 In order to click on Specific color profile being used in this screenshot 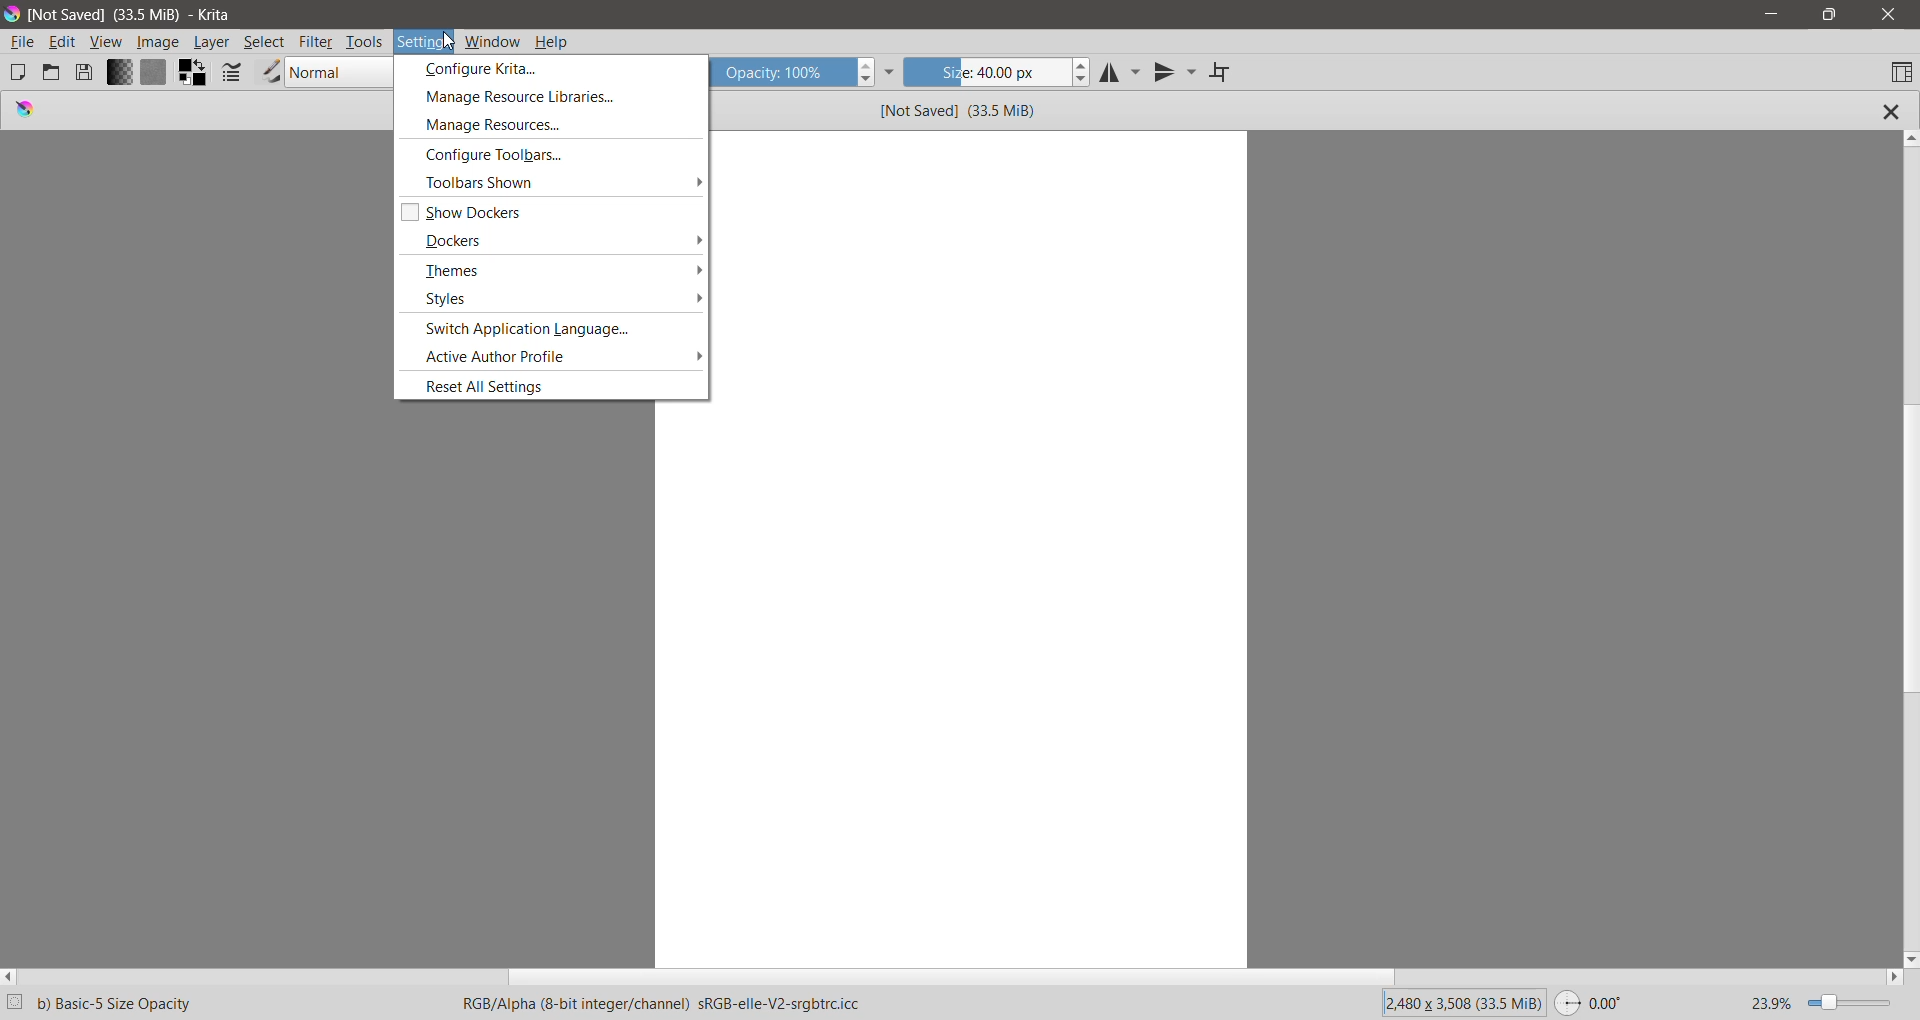, I will do `click(785, 1005)`.